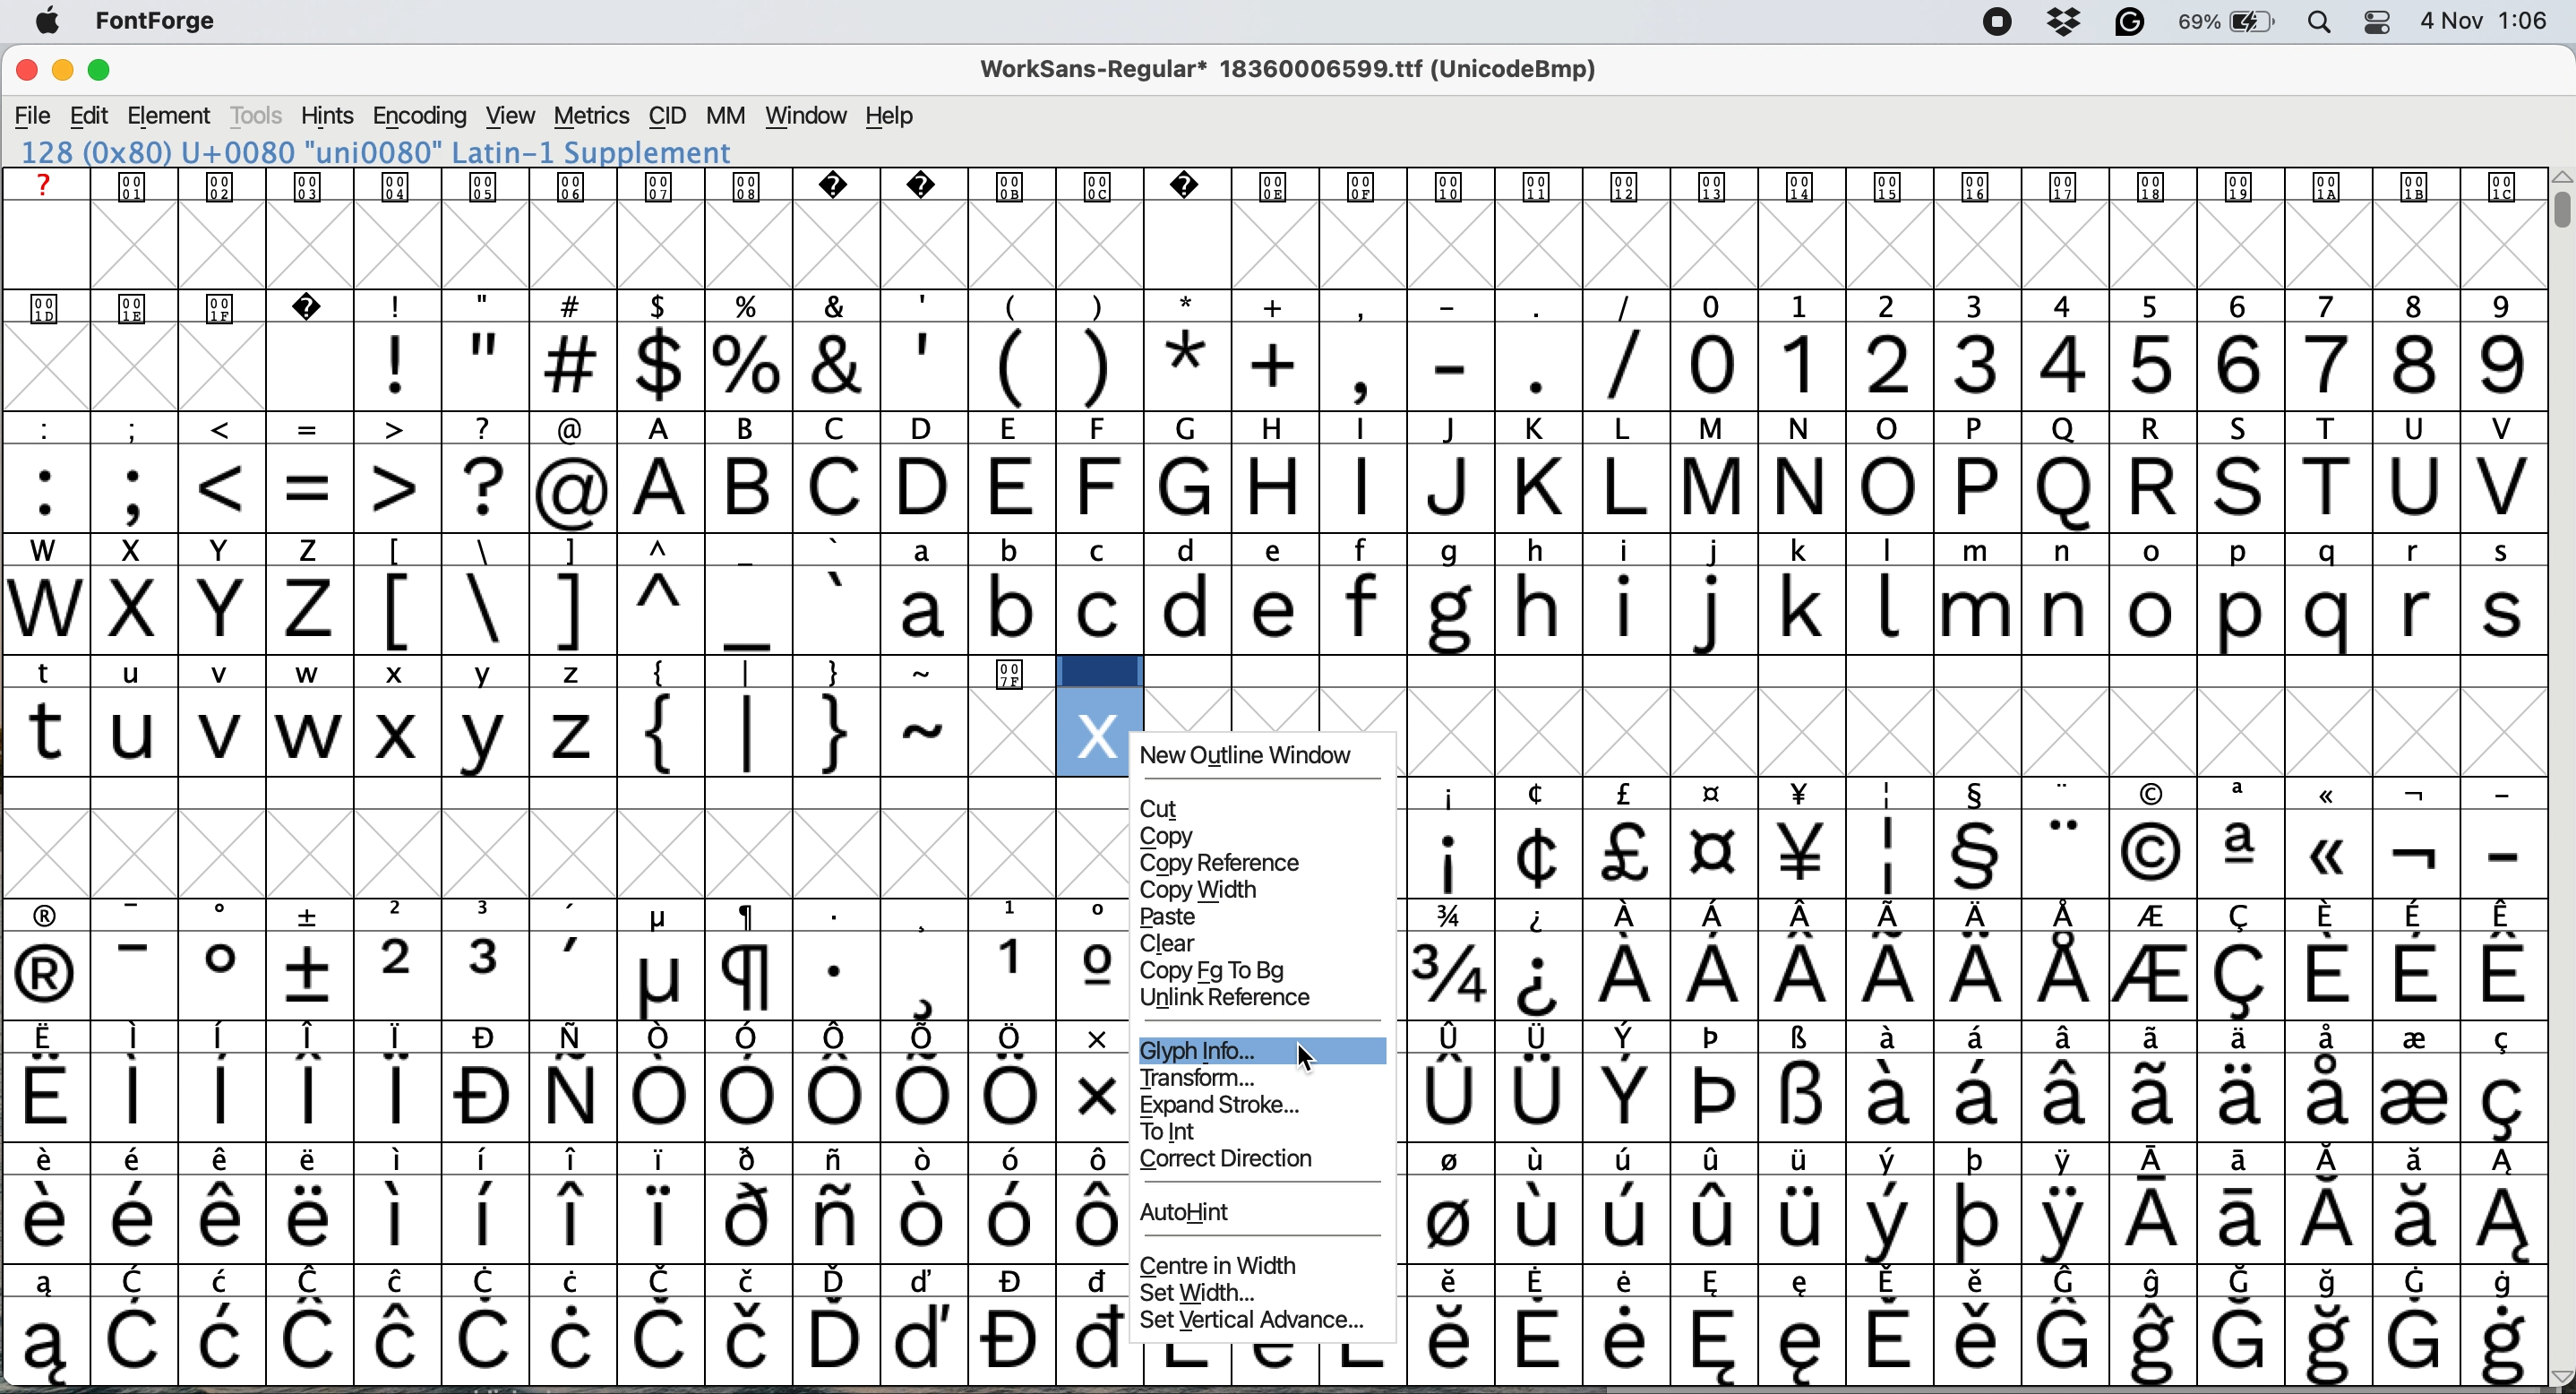  Describe the element at coordinates (1203, 1213) in the screenshot. I see `AutoHint` at that location.